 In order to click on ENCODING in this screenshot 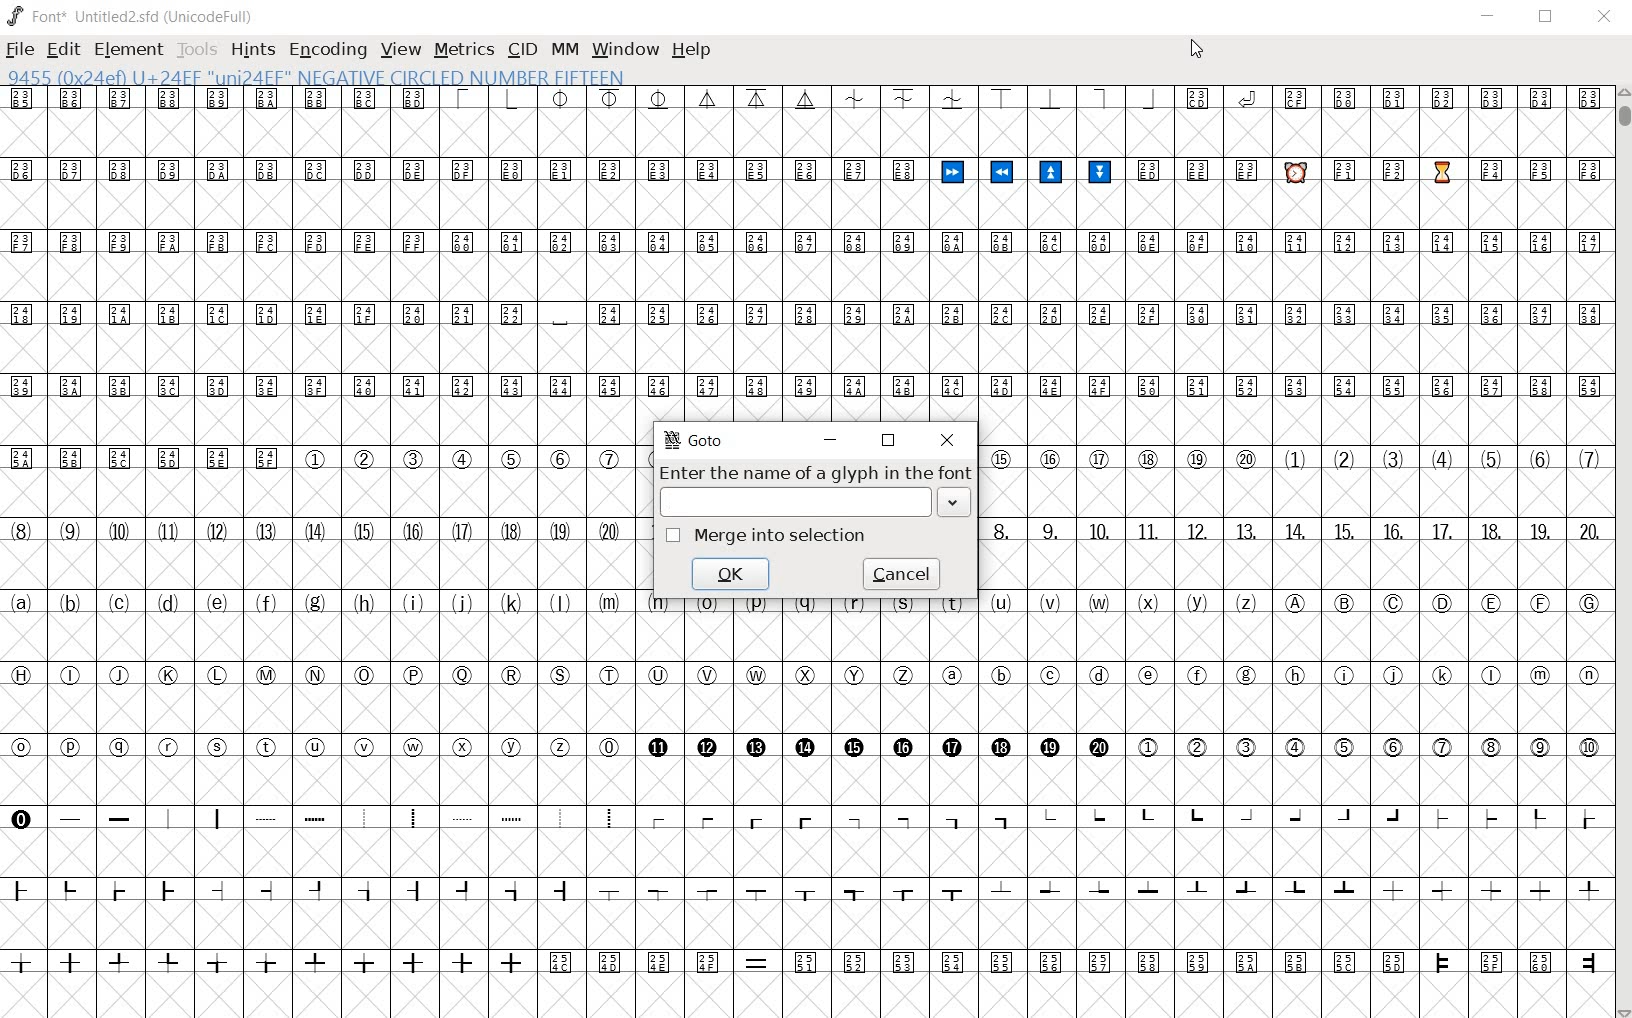, I will do `click(326, 50)`.